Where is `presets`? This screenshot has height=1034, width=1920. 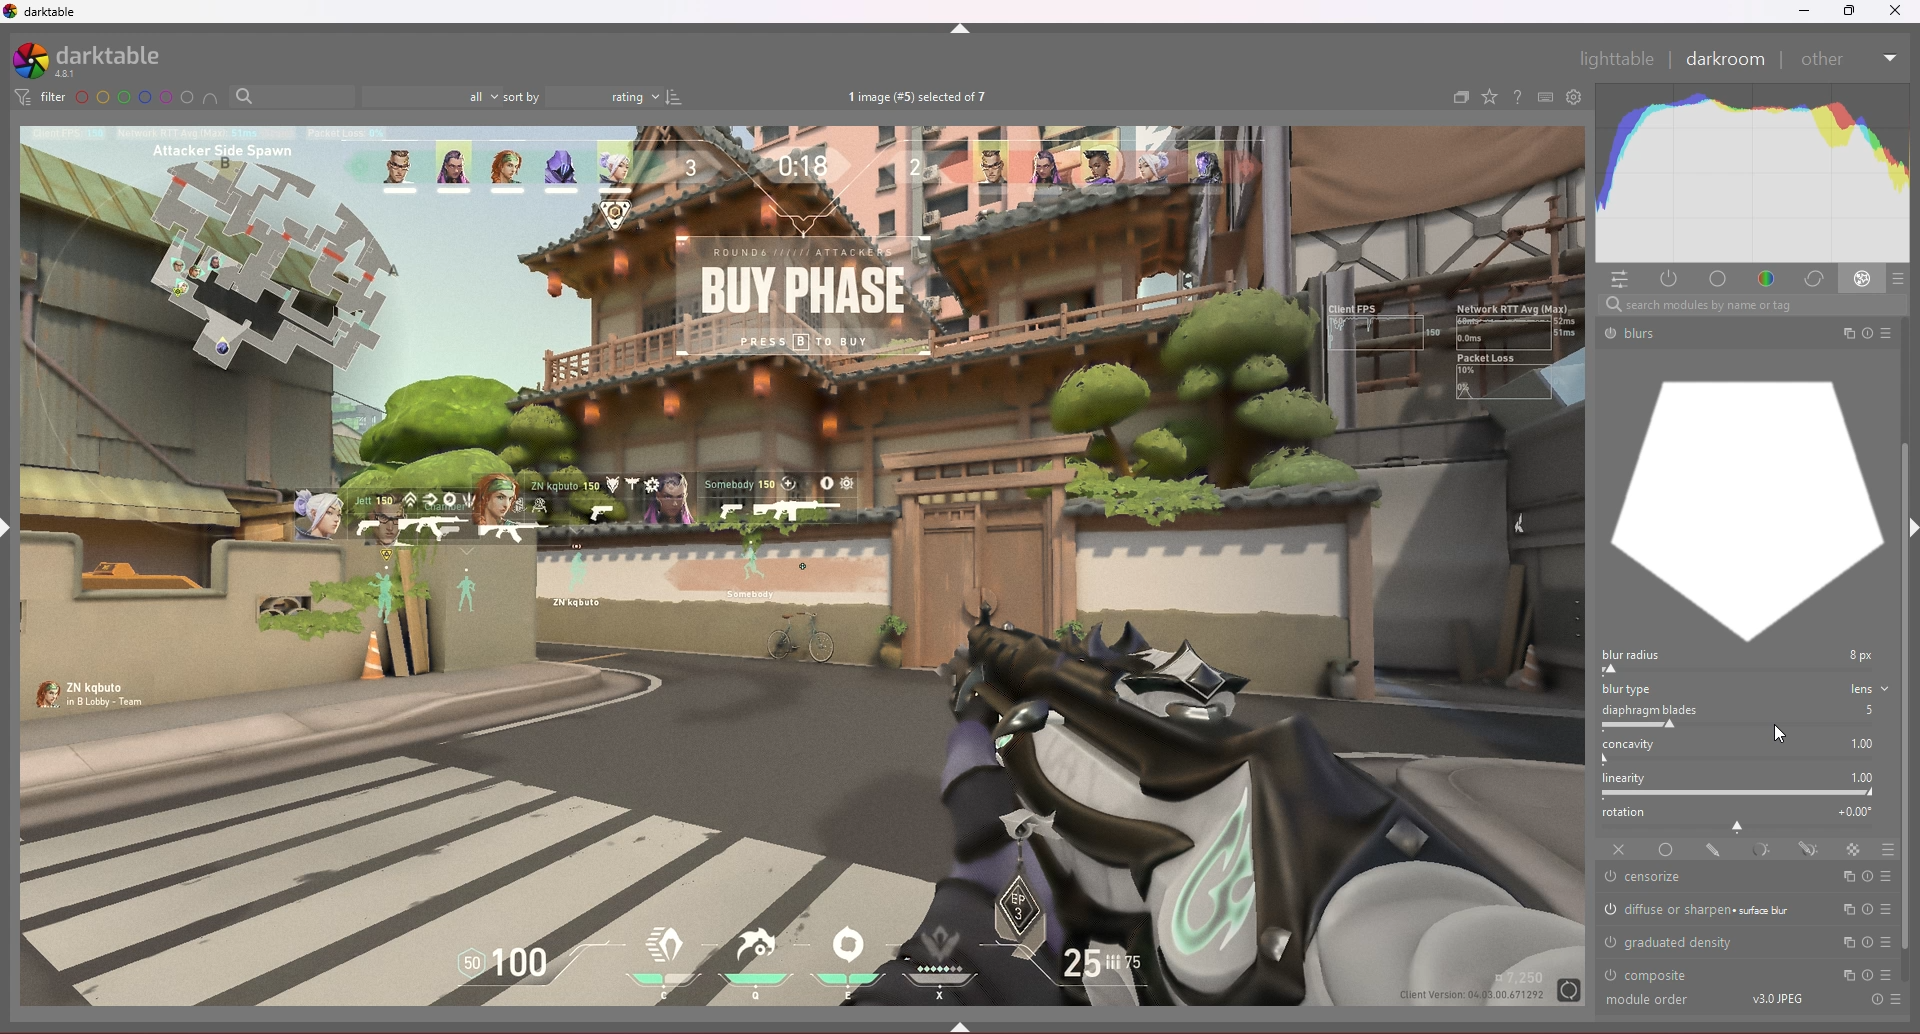 presets is located at coordinates (1900, 279).